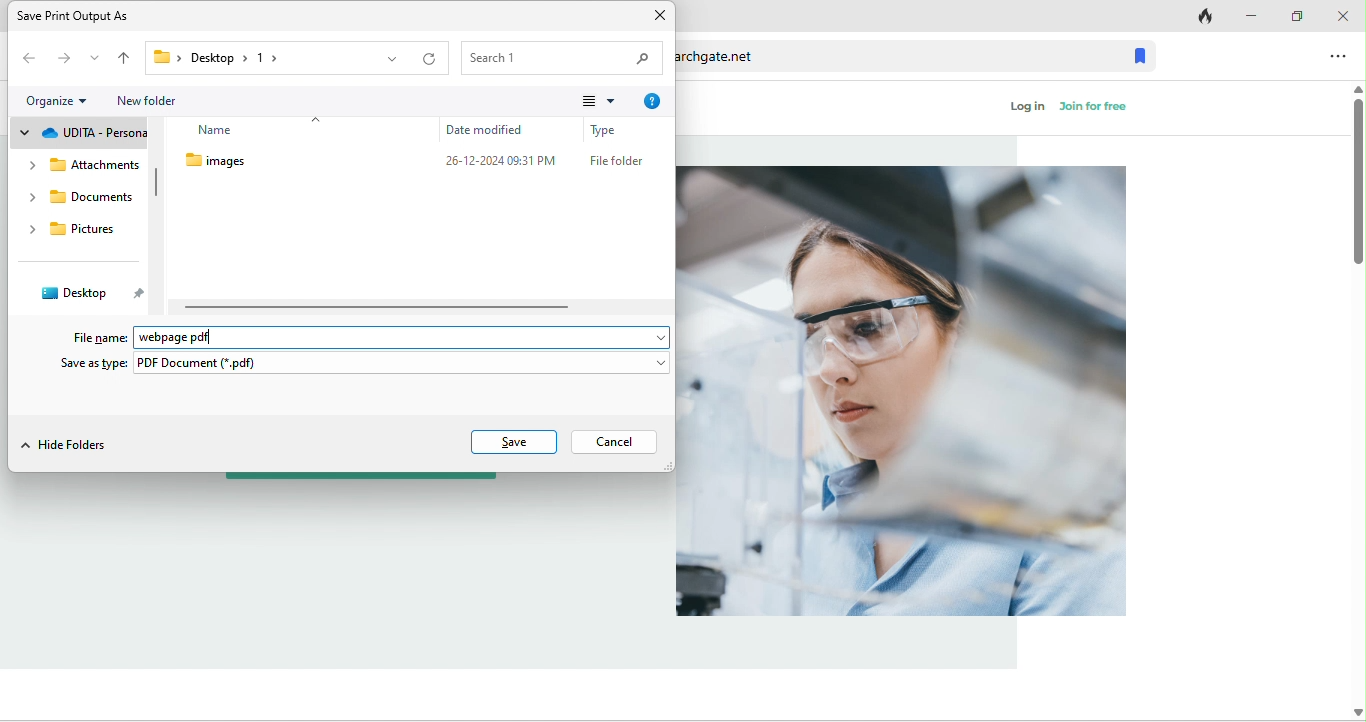 Image resolution: width=1366 pixels, height=722 pixels. What do you see at coordinates (93, 57) in the screenshot?
I see `recent location` at bounding box center [93, 57].